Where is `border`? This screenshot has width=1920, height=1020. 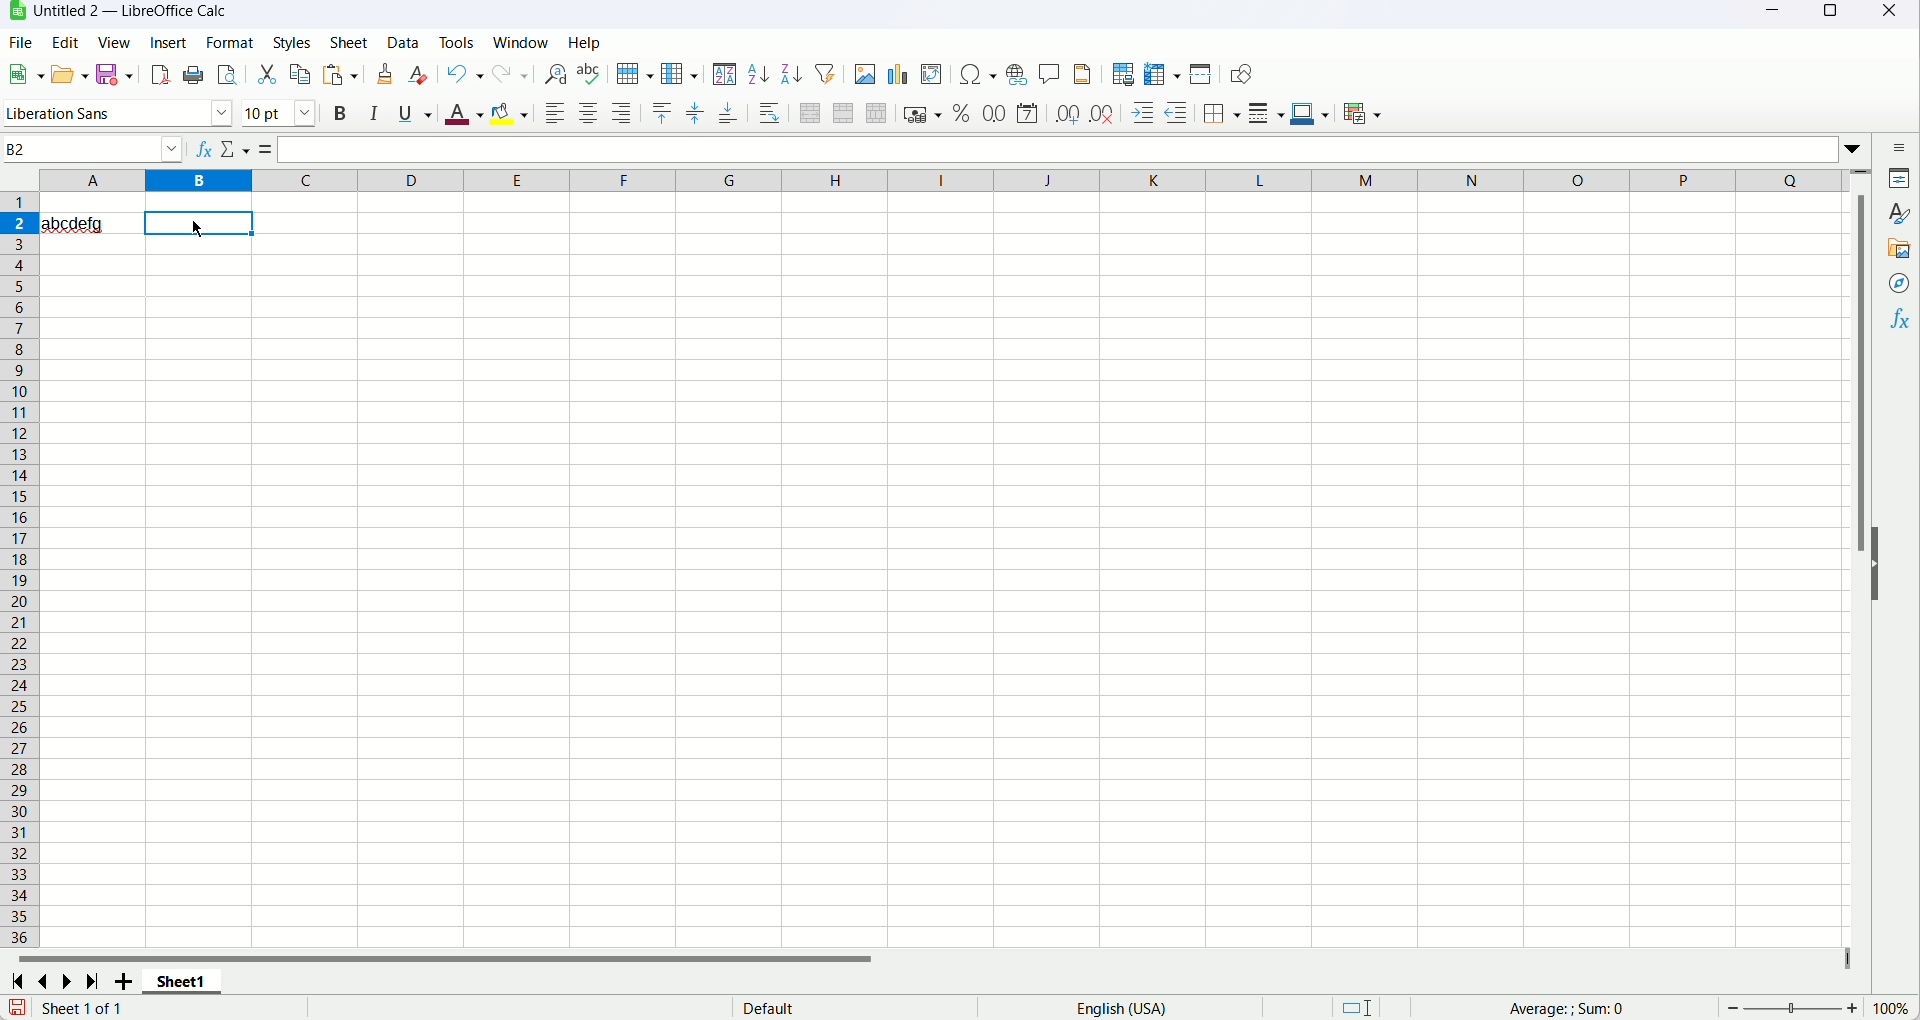 border is located at coordinates (1223, 113).